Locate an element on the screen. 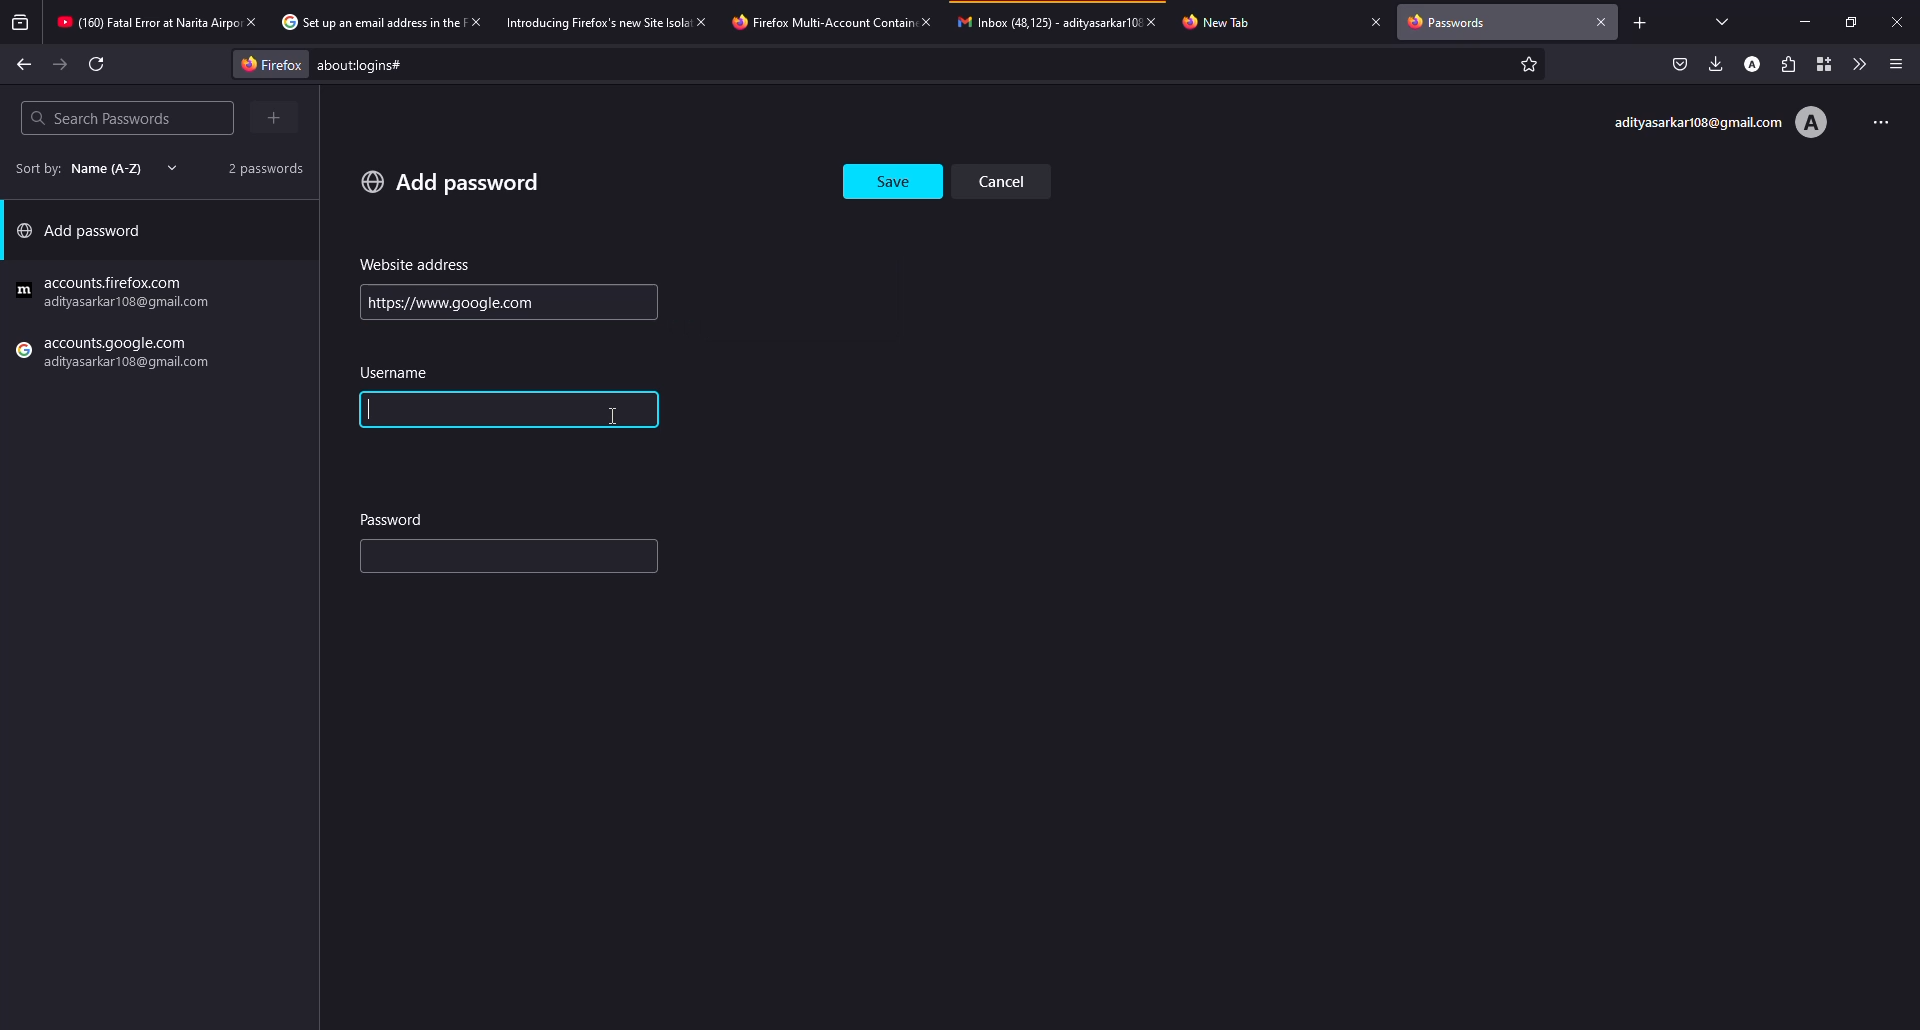 This screenshot has height=1030, width=1920. extensions is located at coordinates (1787, 64).